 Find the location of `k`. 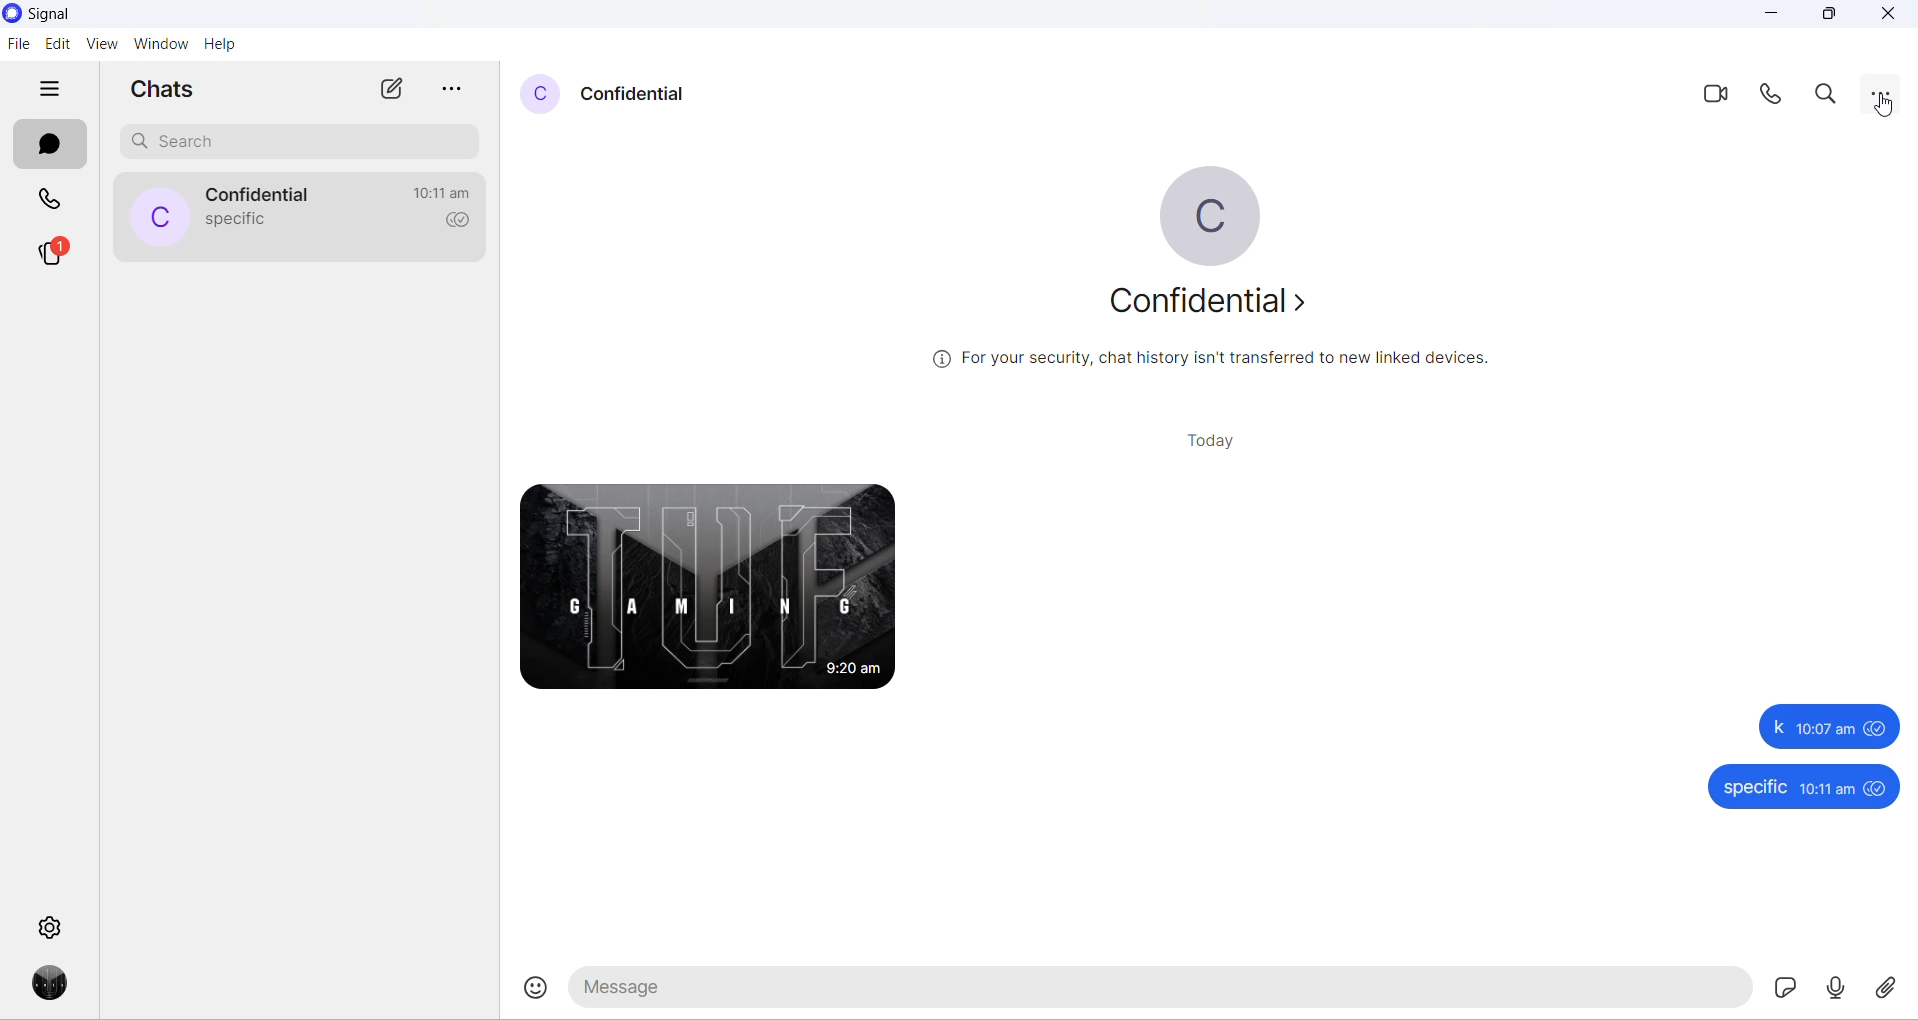

k is located at coordinates (1779, 728).